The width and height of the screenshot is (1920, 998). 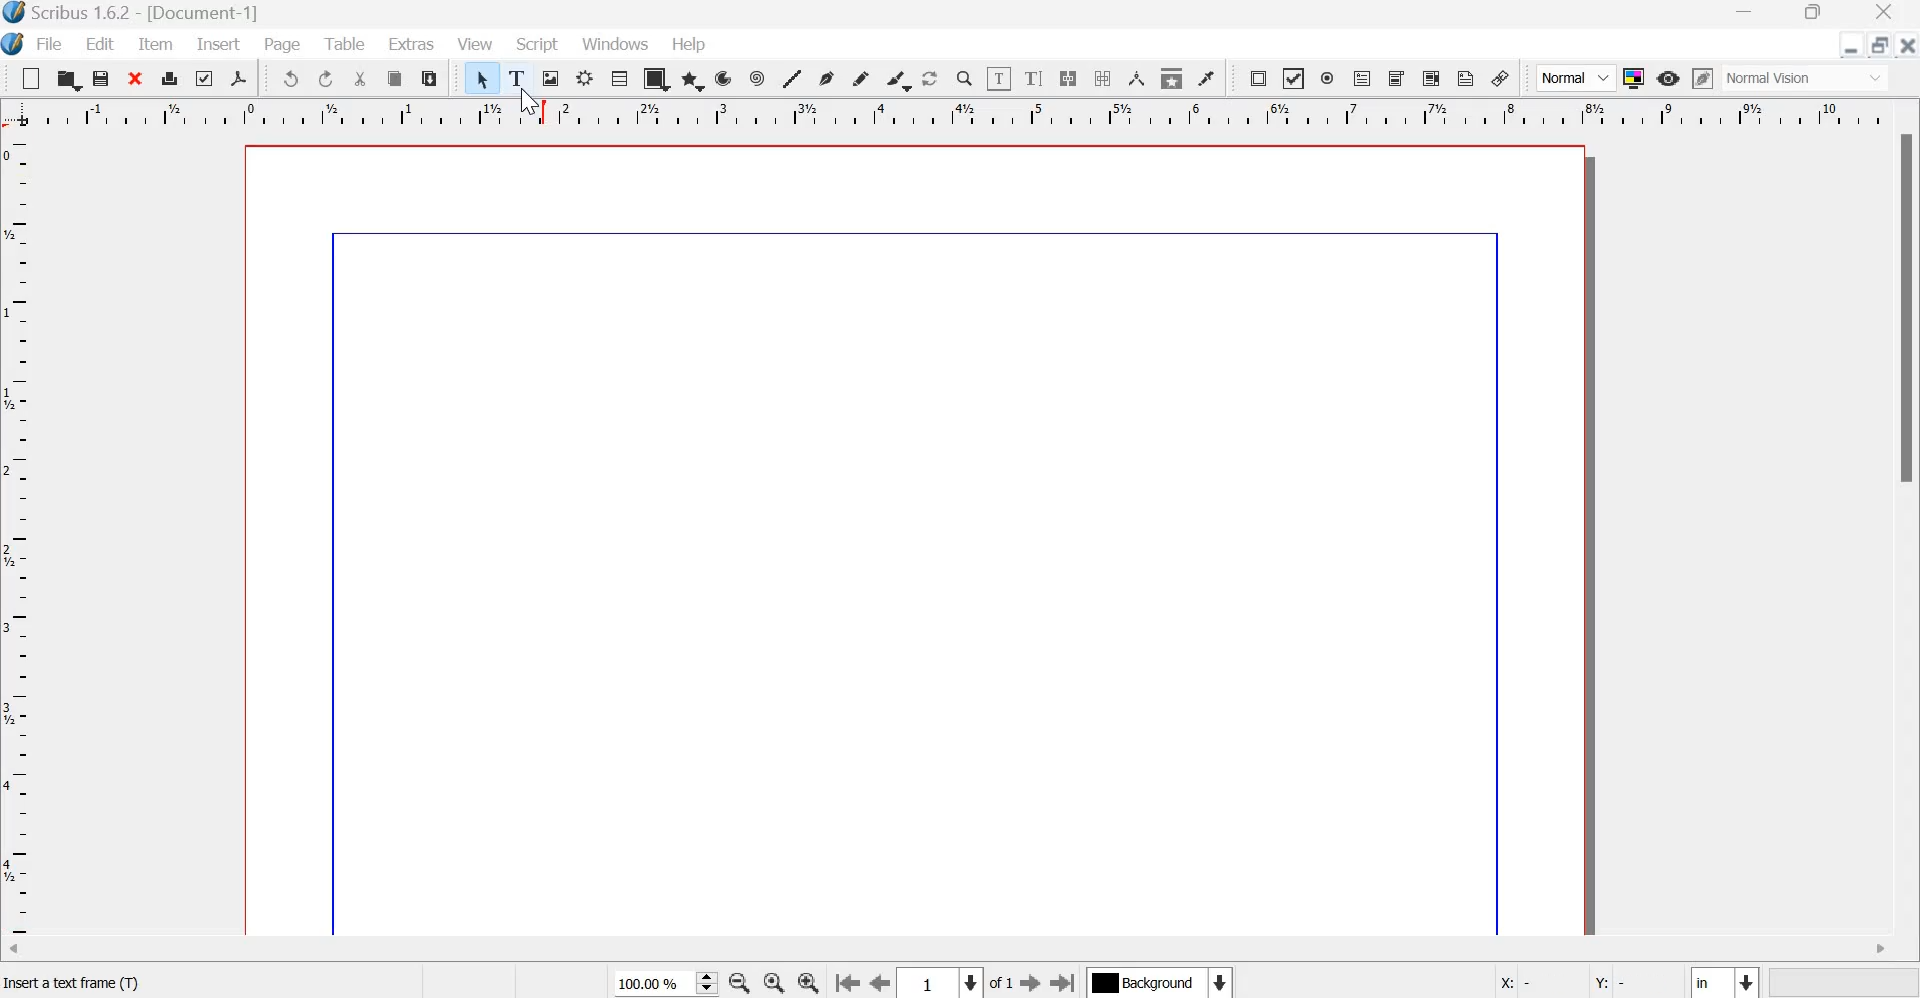 I want to click on measurements, so click(x=1137, y=78).